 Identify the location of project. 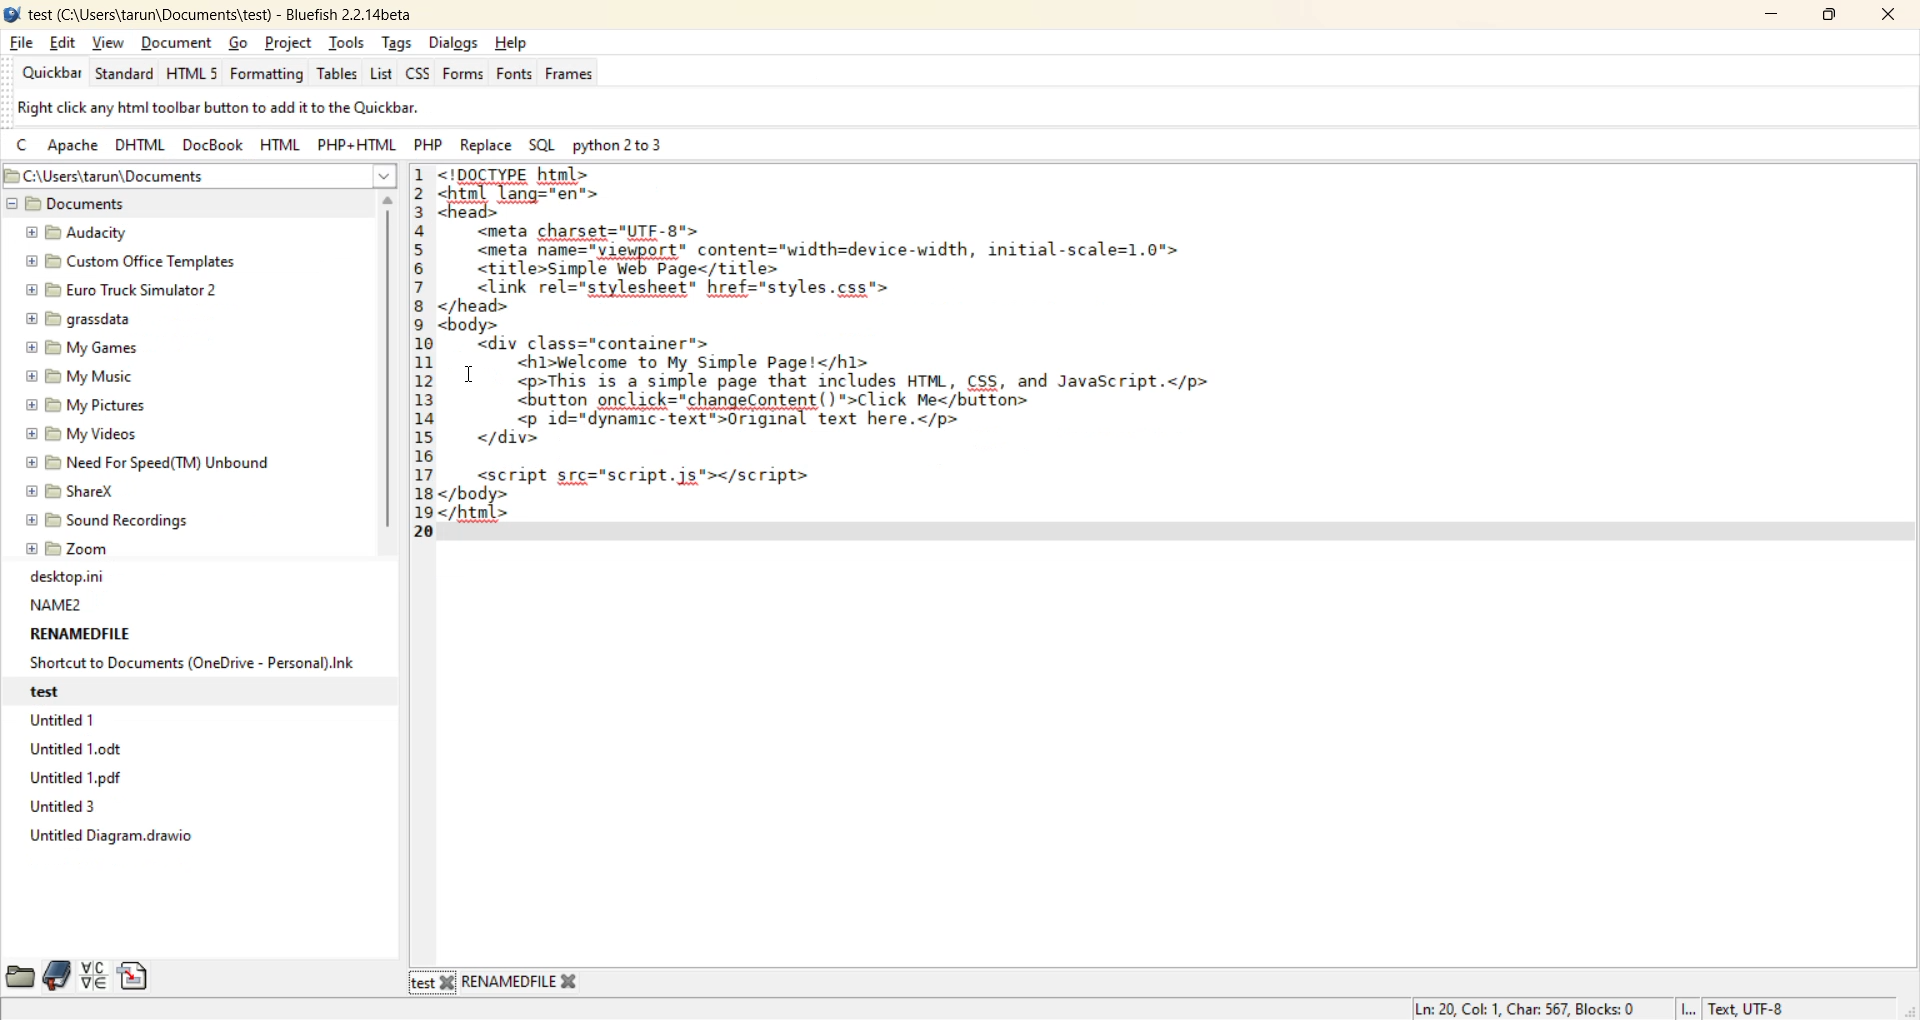
(293, 42).